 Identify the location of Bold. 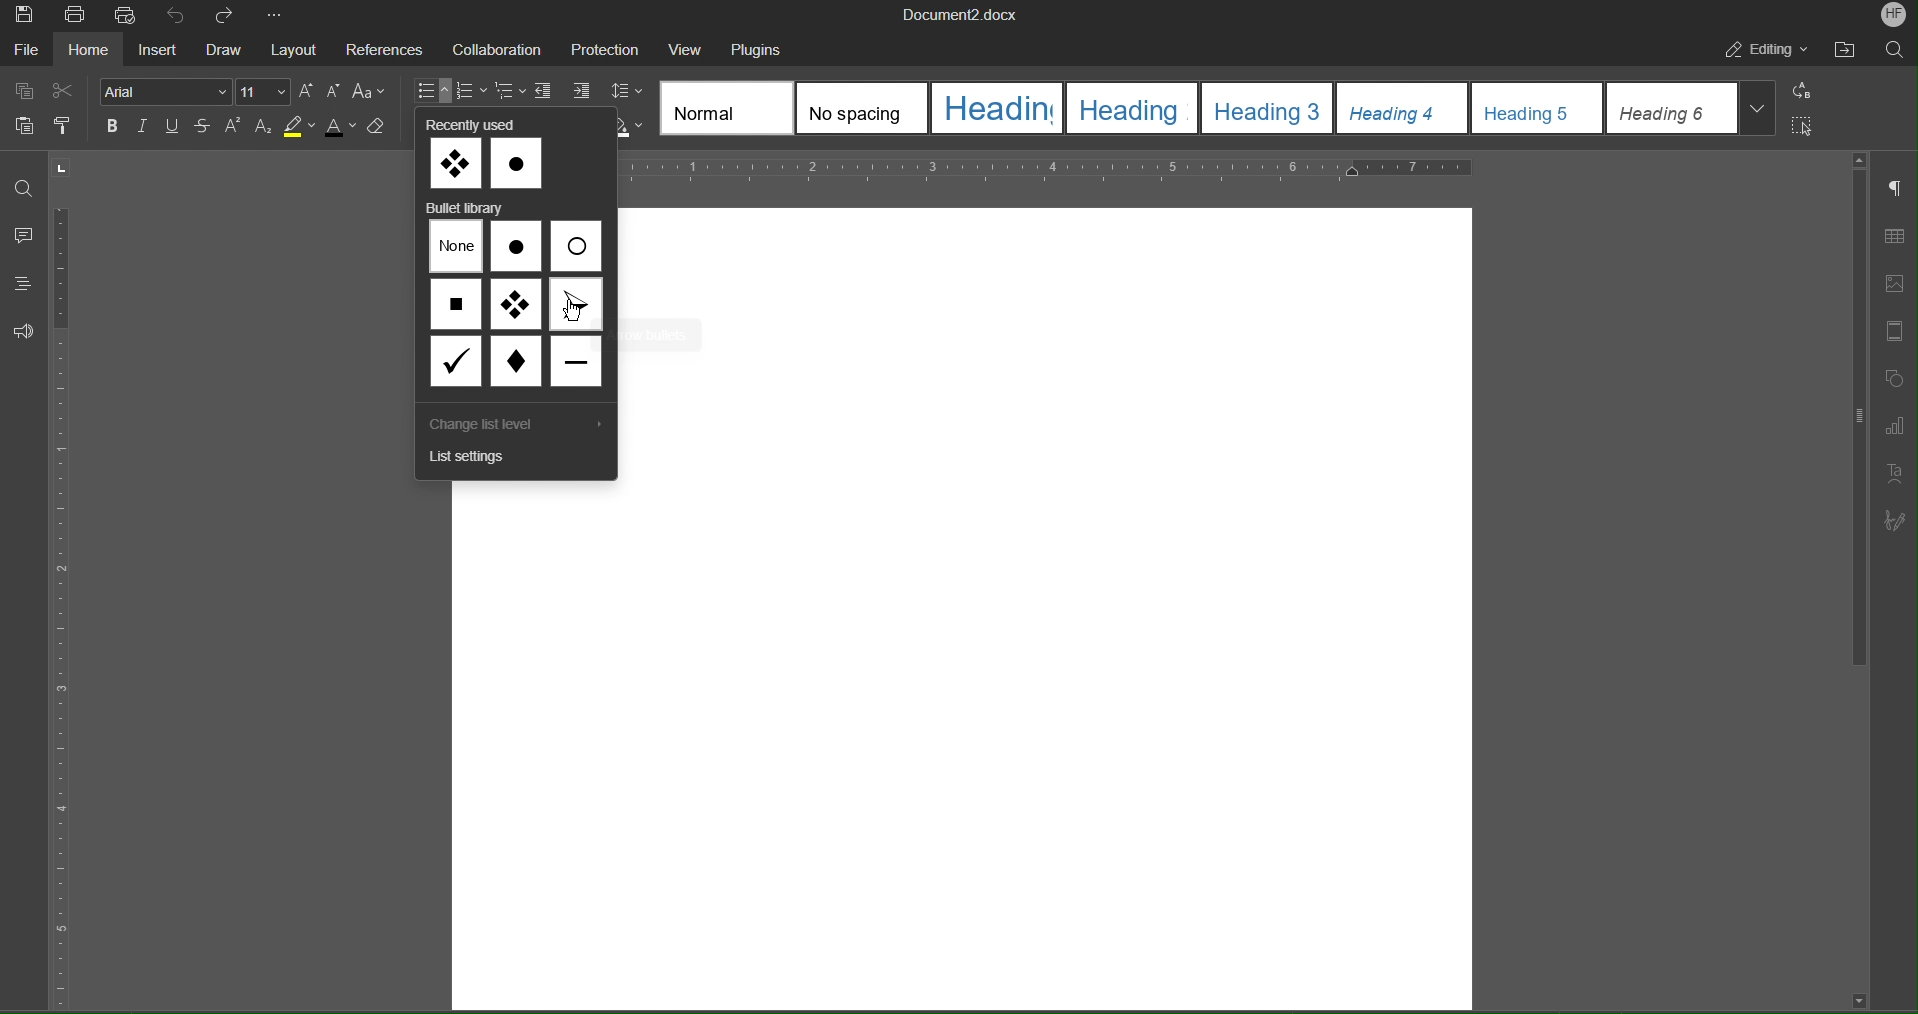
(112, 125).